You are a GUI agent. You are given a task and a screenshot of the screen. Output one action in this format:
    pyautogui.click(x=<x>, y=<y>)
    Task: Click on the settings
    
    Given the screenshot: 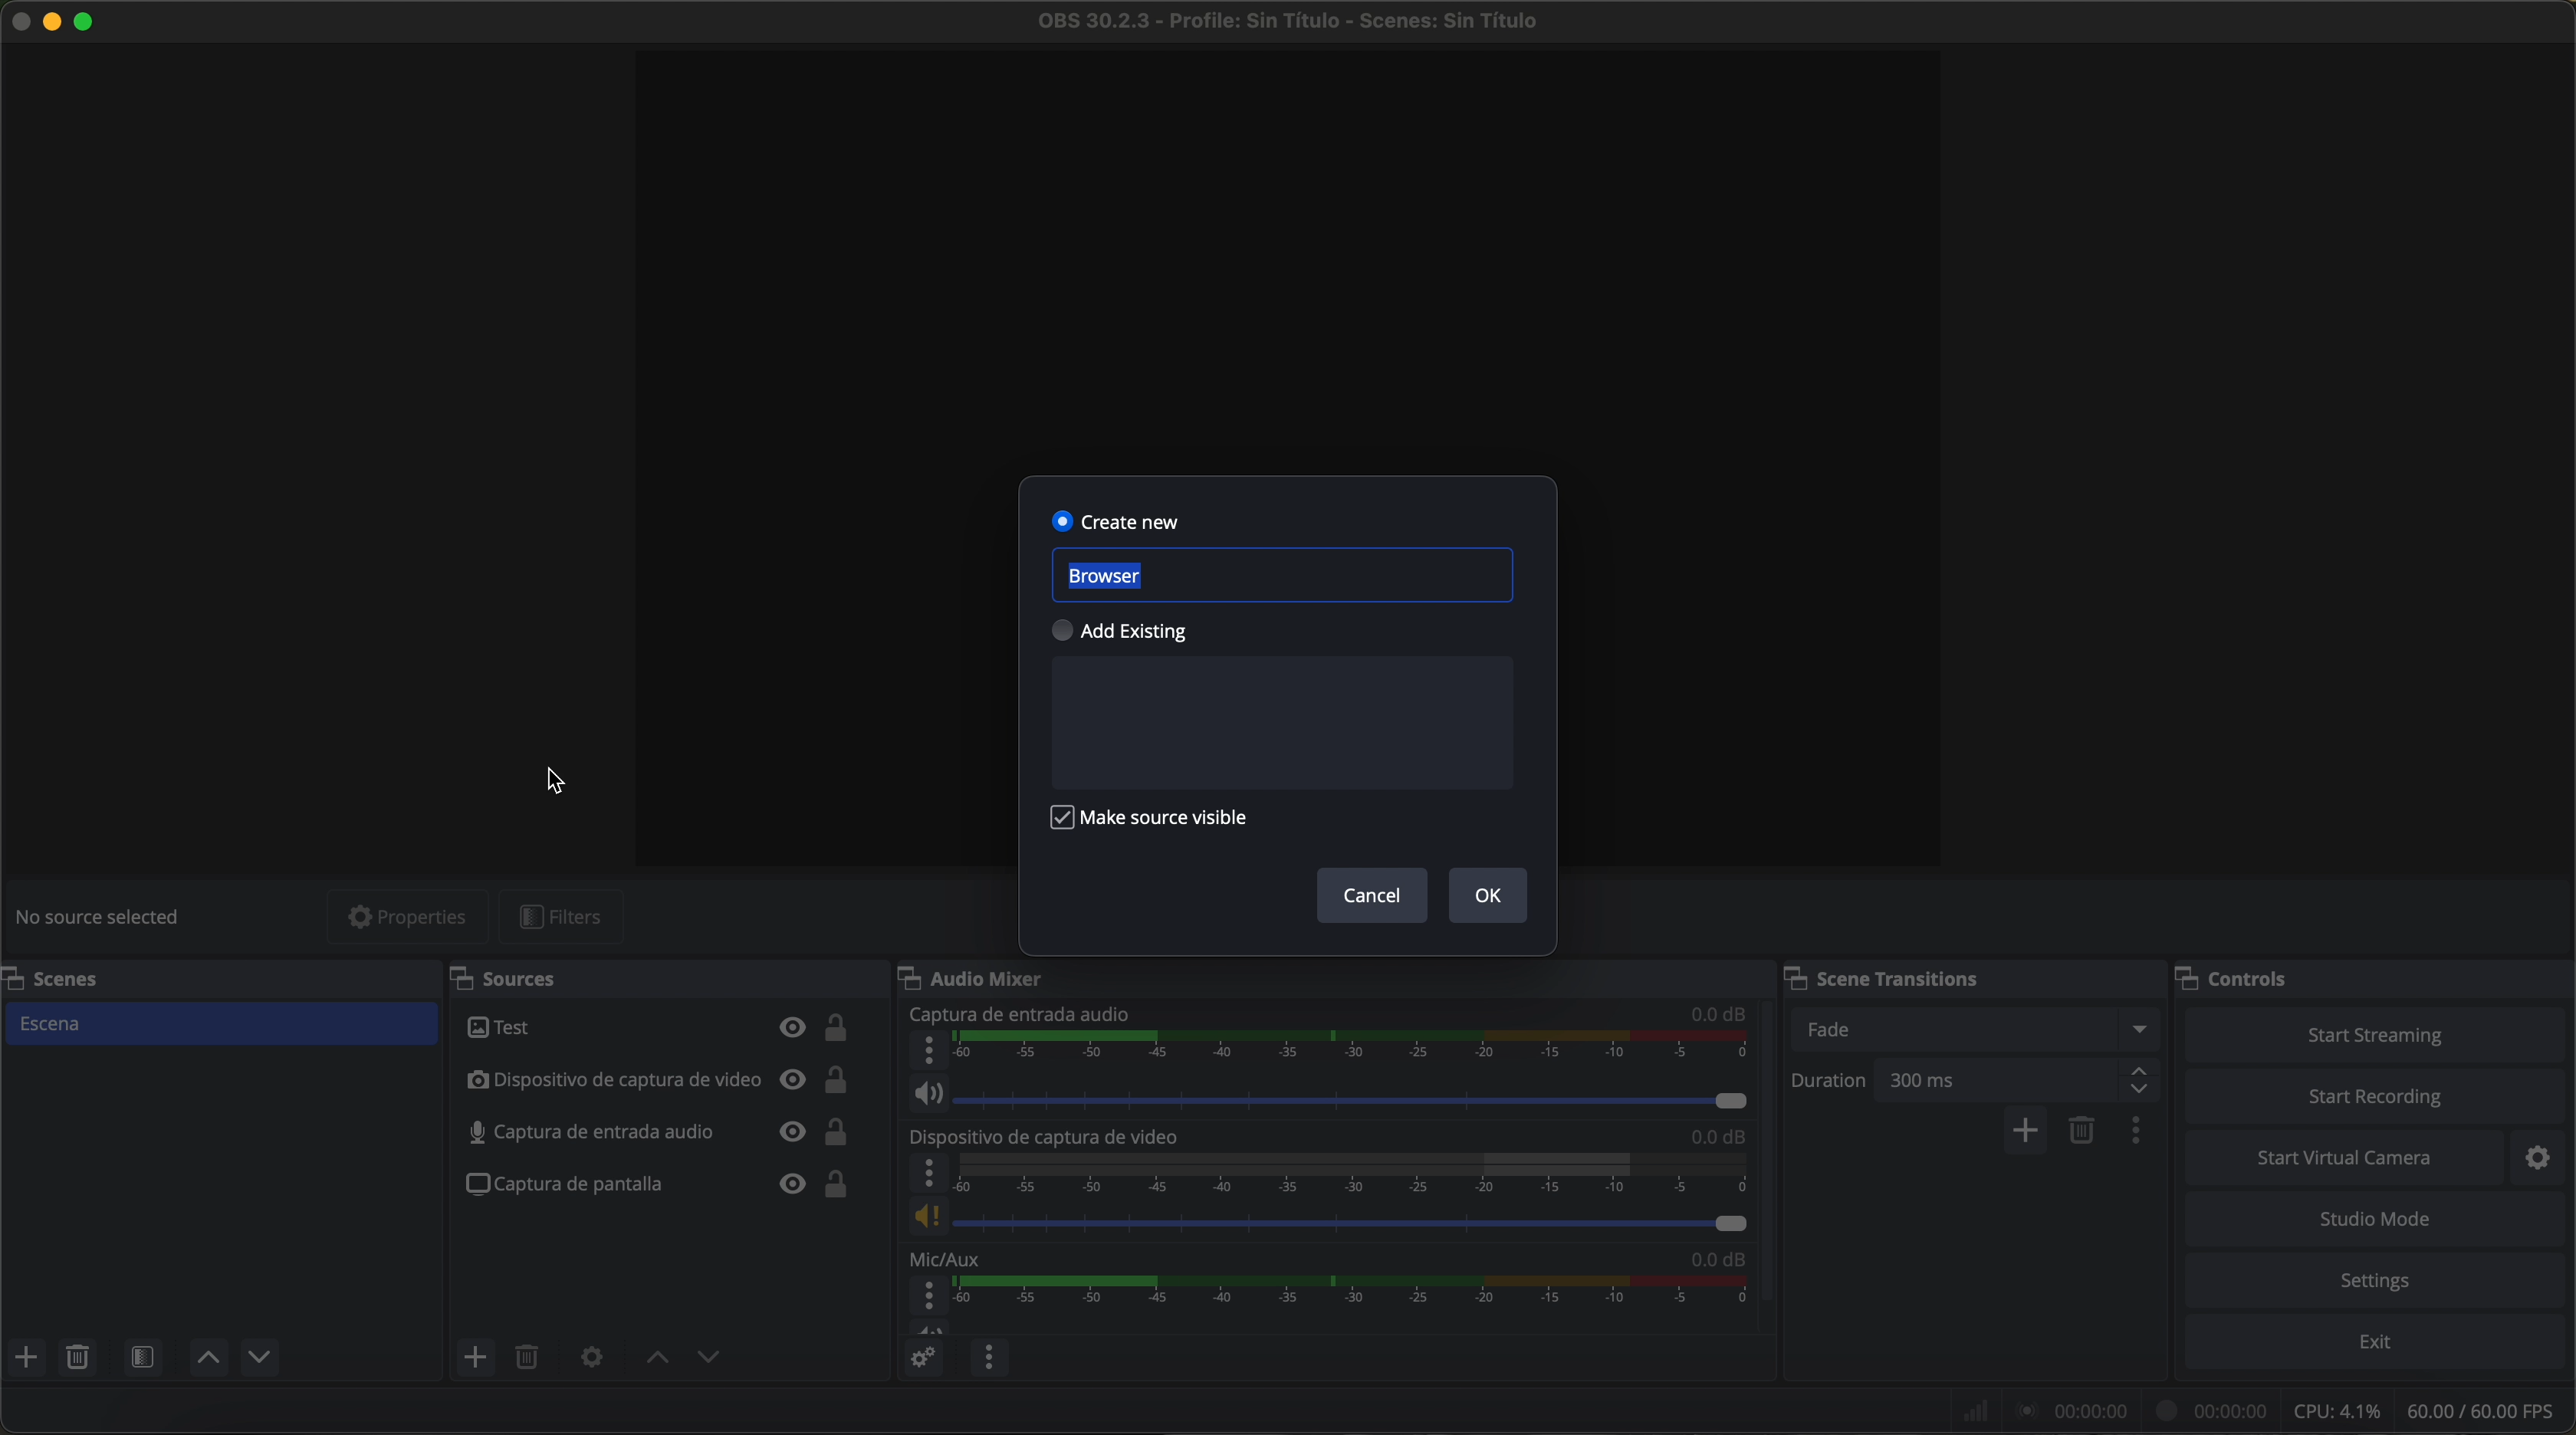 What is the action you would take?
    pyautogui.click(x=2378, y=1280)
    